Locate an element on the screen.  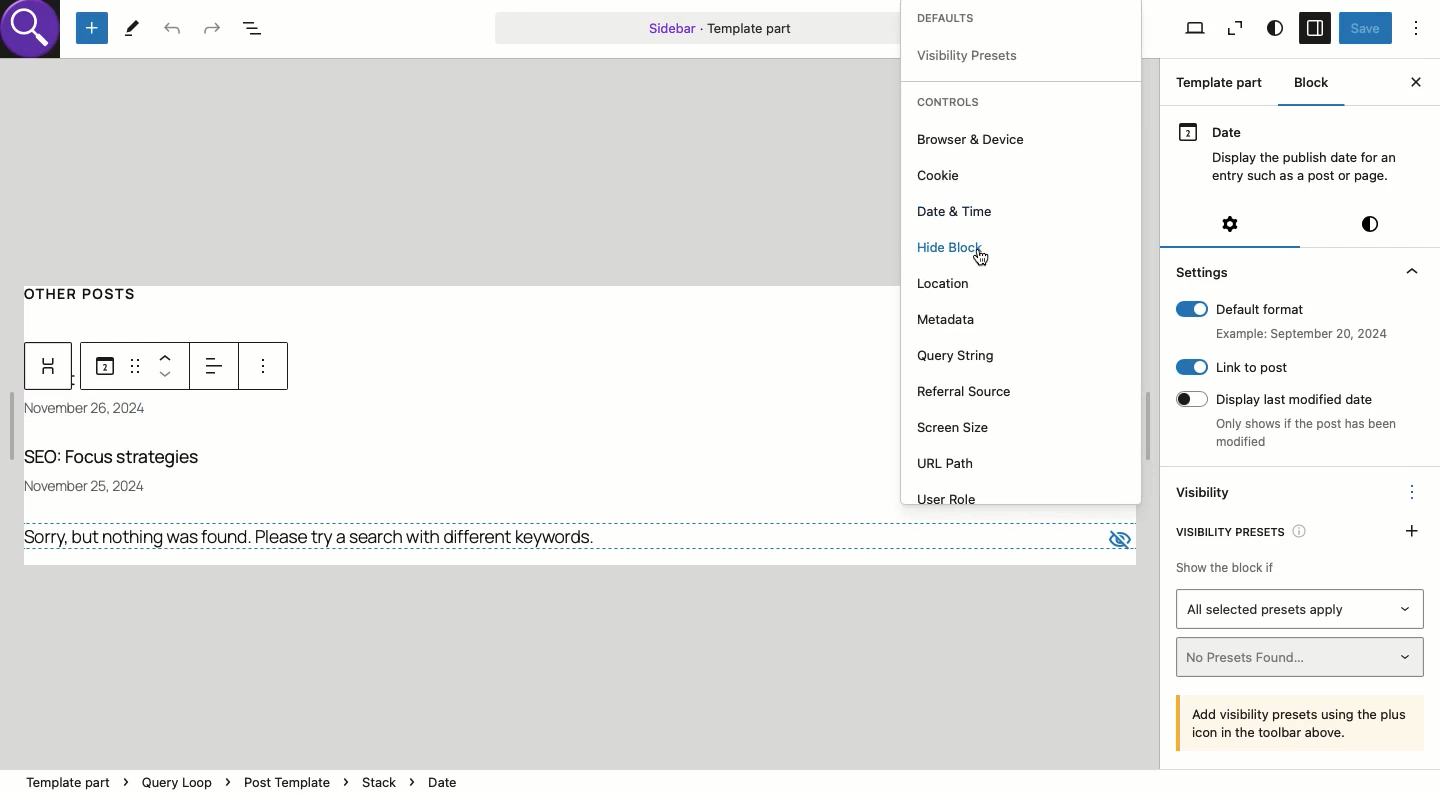
URL path is located at coordinates (949, 465).